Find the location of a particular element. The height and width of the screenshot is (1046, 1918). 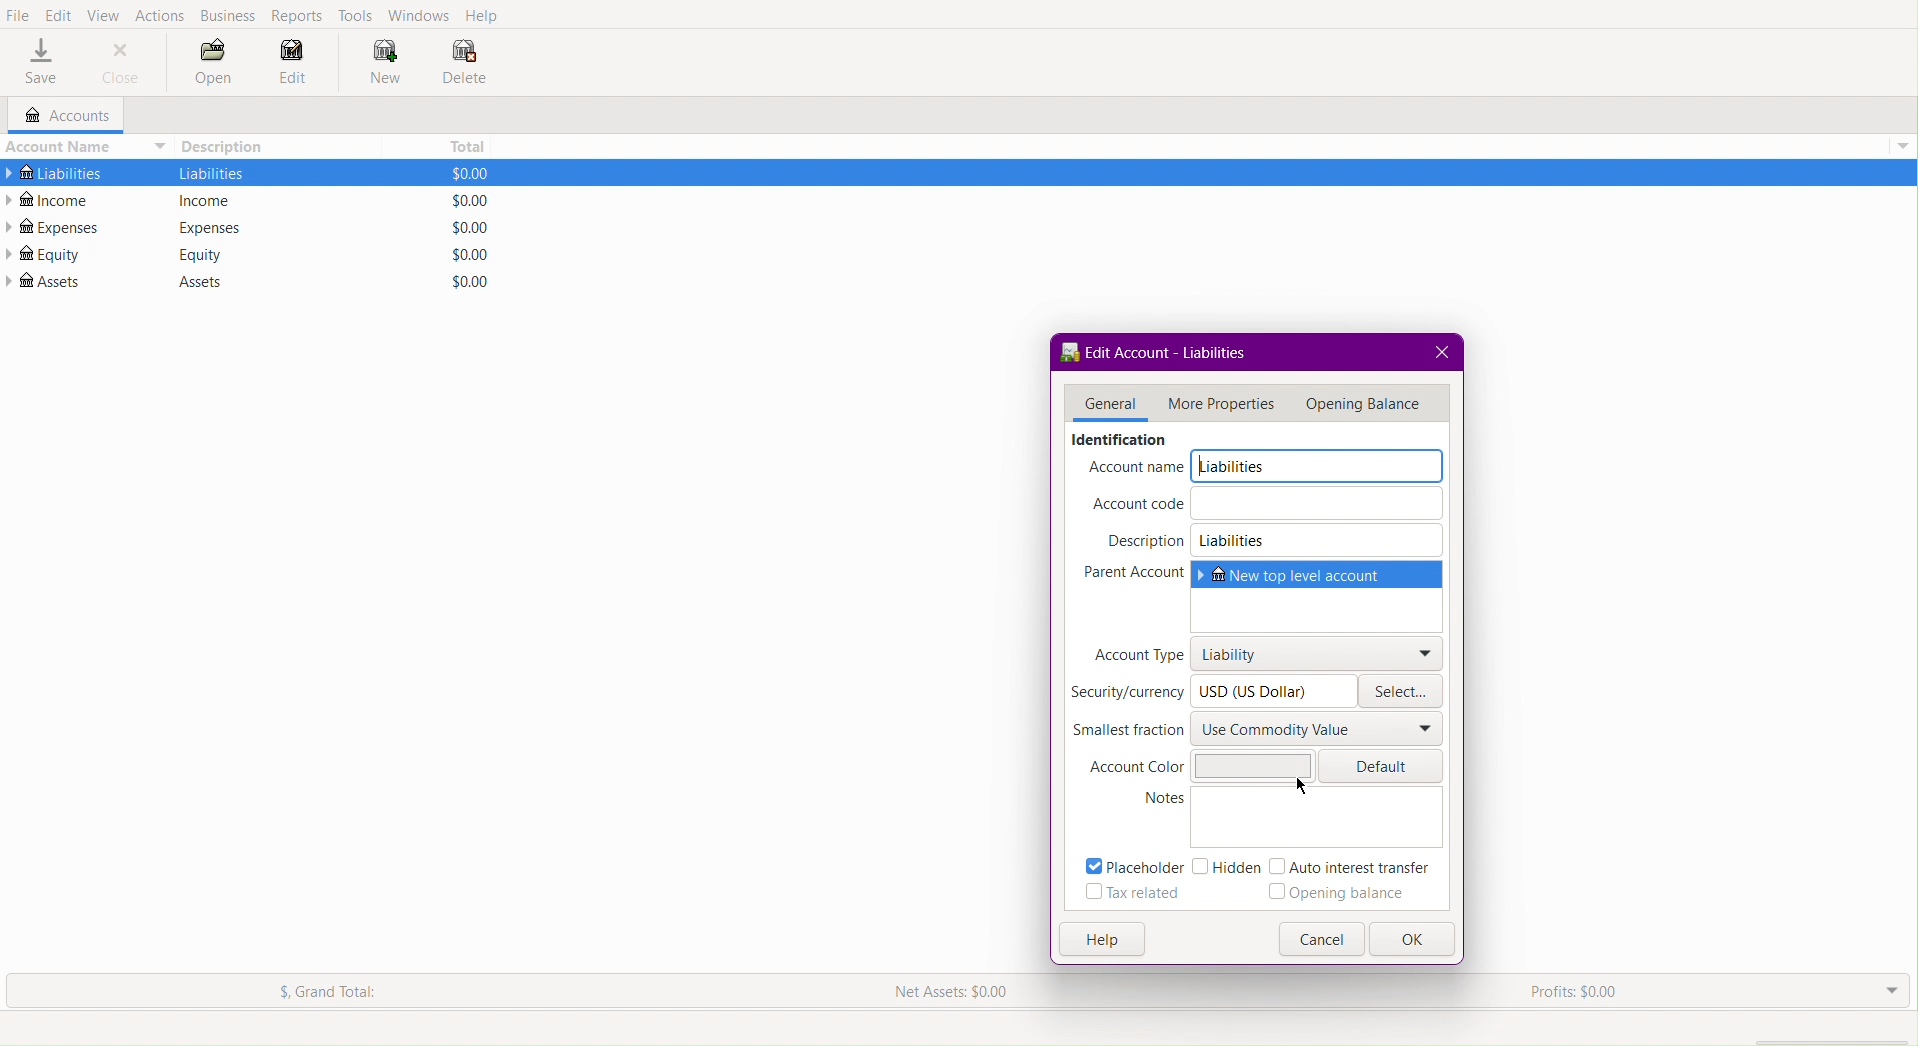

 is located at coordinates (1321, 939).